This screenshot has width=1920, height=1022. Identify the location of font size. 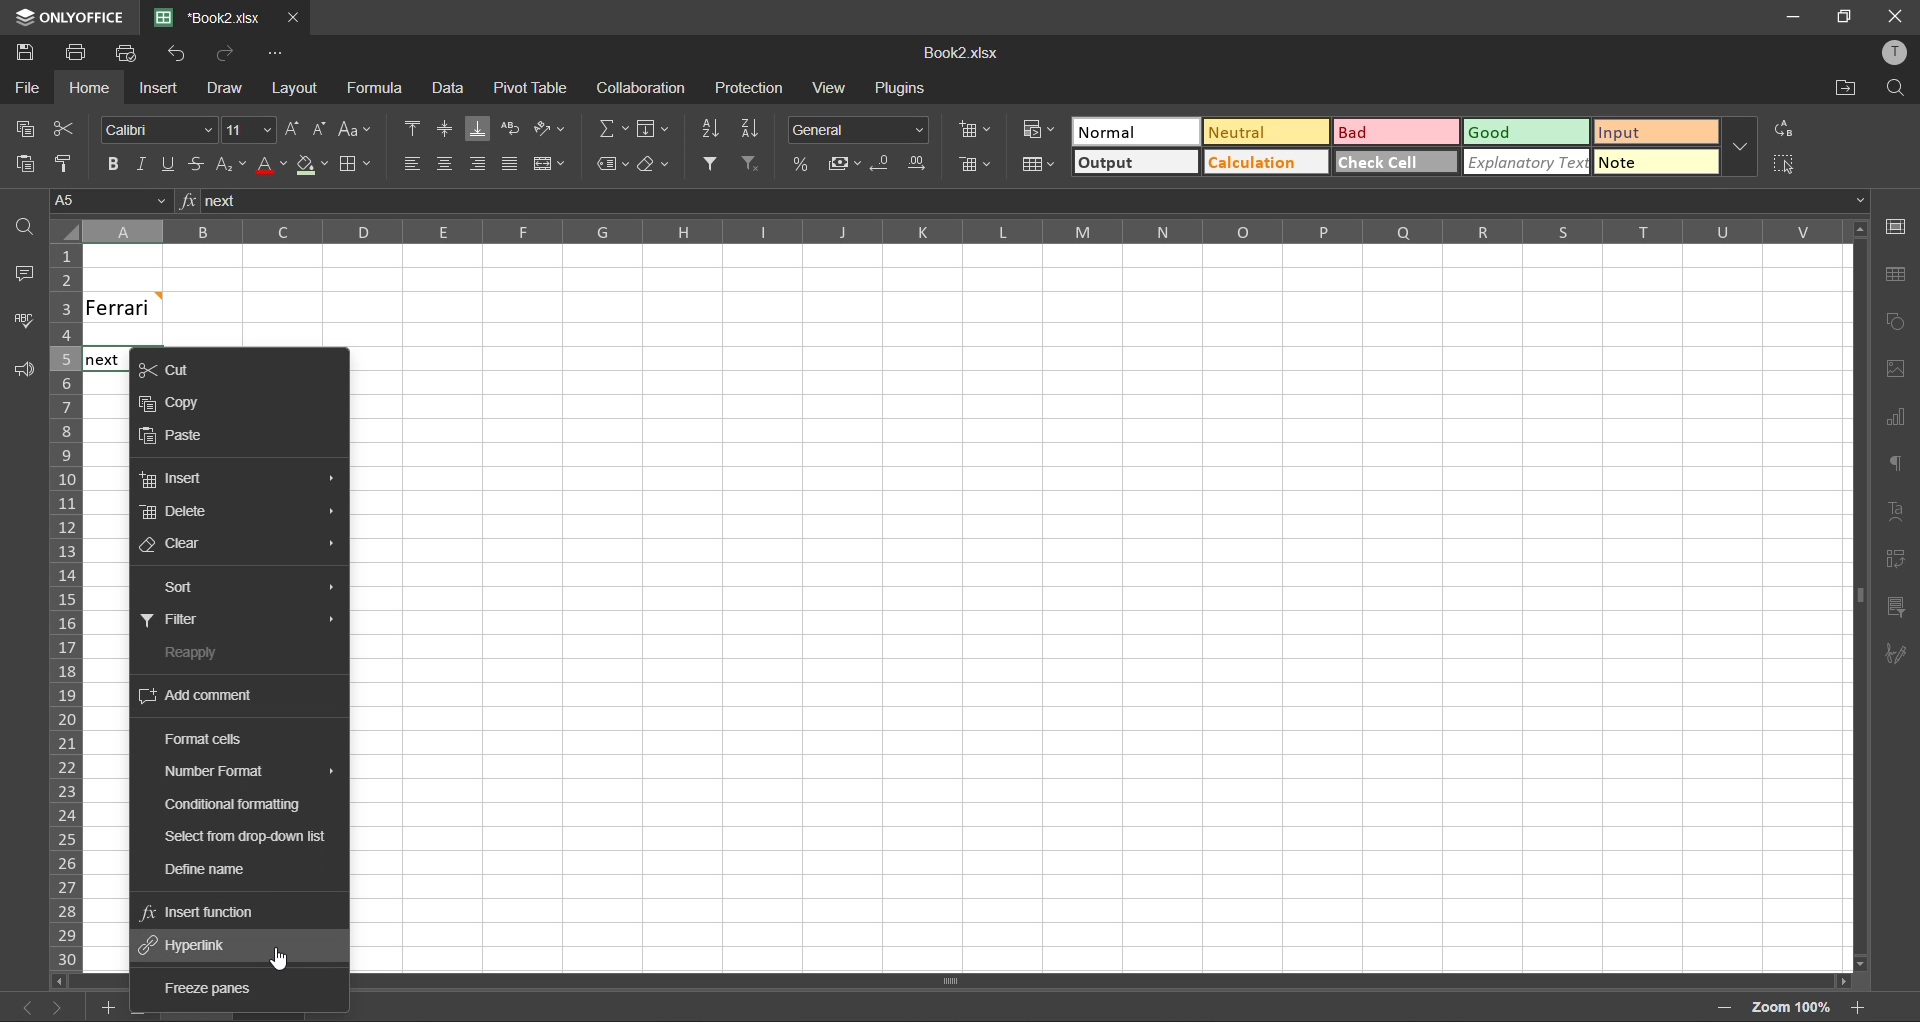
(248, 128).